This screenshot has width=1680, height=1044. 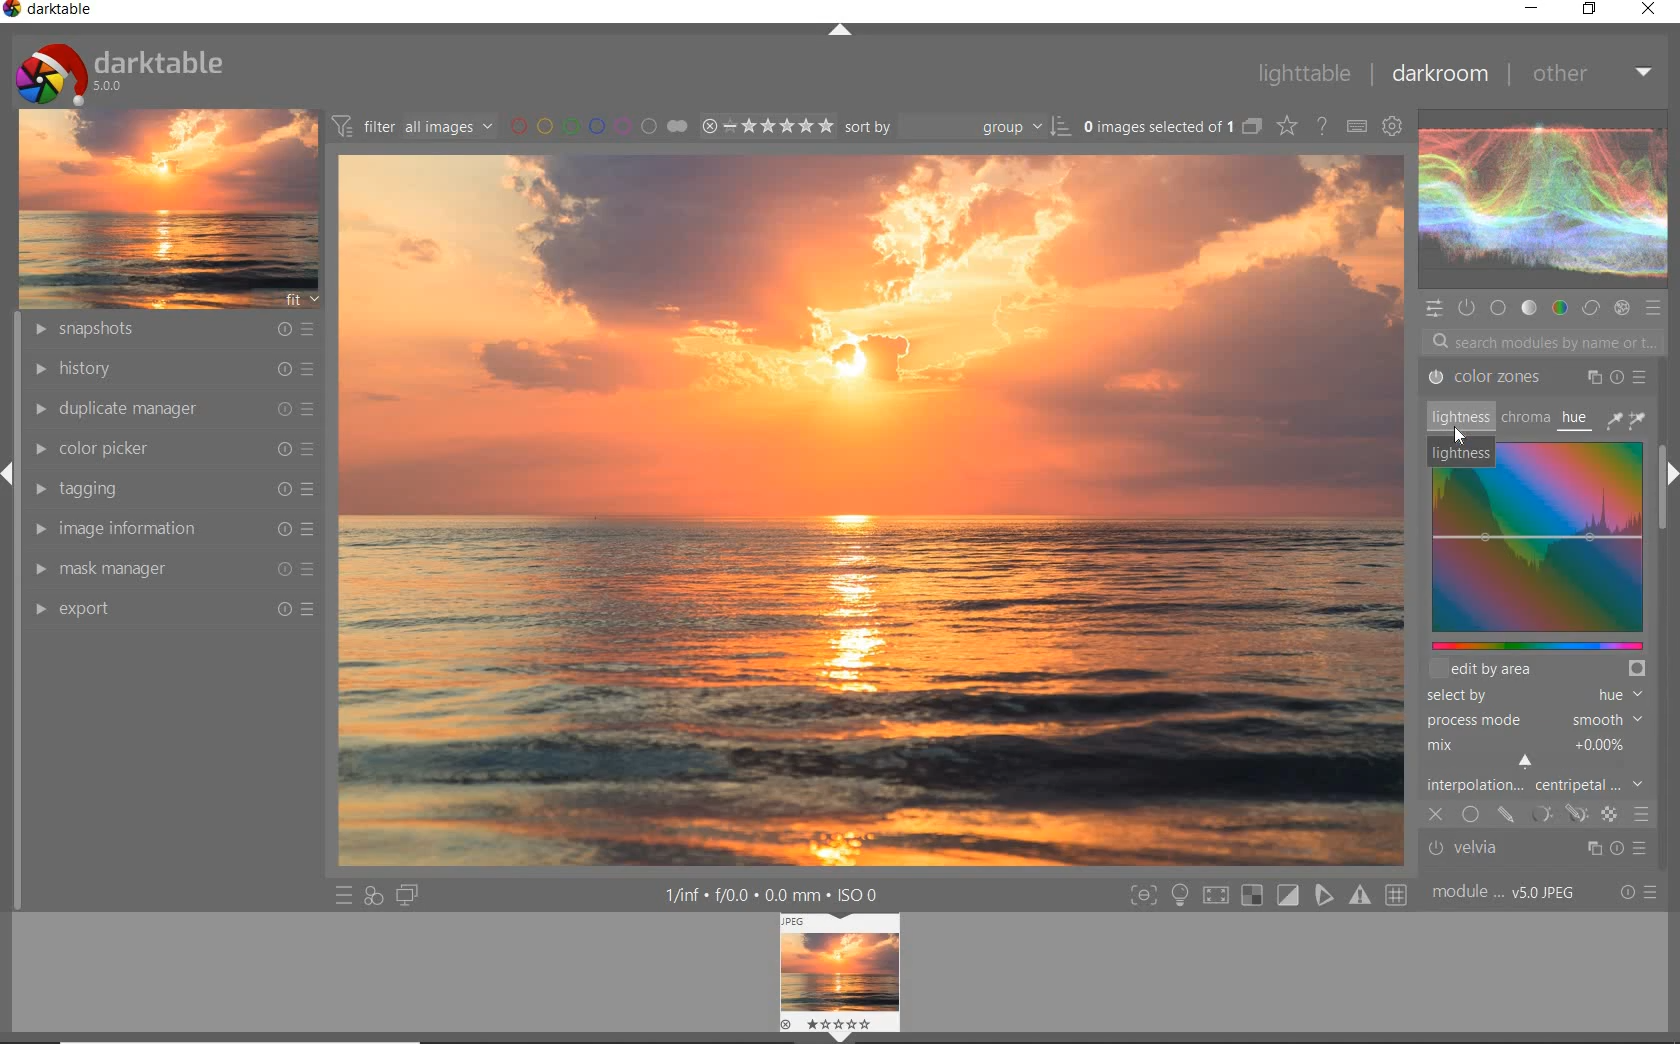 What do you see at coordinates (412, 125) in the screenshot?
I see `FITER IMAGES` at bounding box center [412, 125].